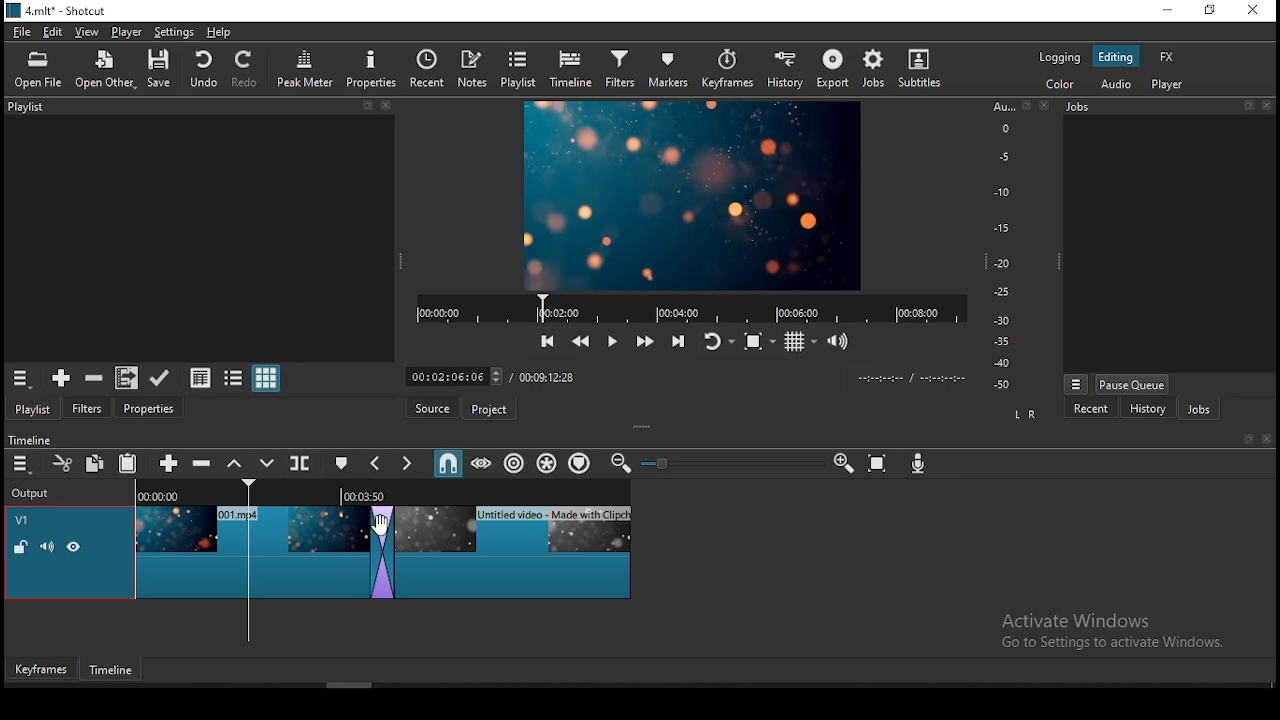 The image size is (1280, 720). What do you see at coordinates (800, 342) in the screenshot?
I see `toggle grids display` at bounding box center [800, 342].